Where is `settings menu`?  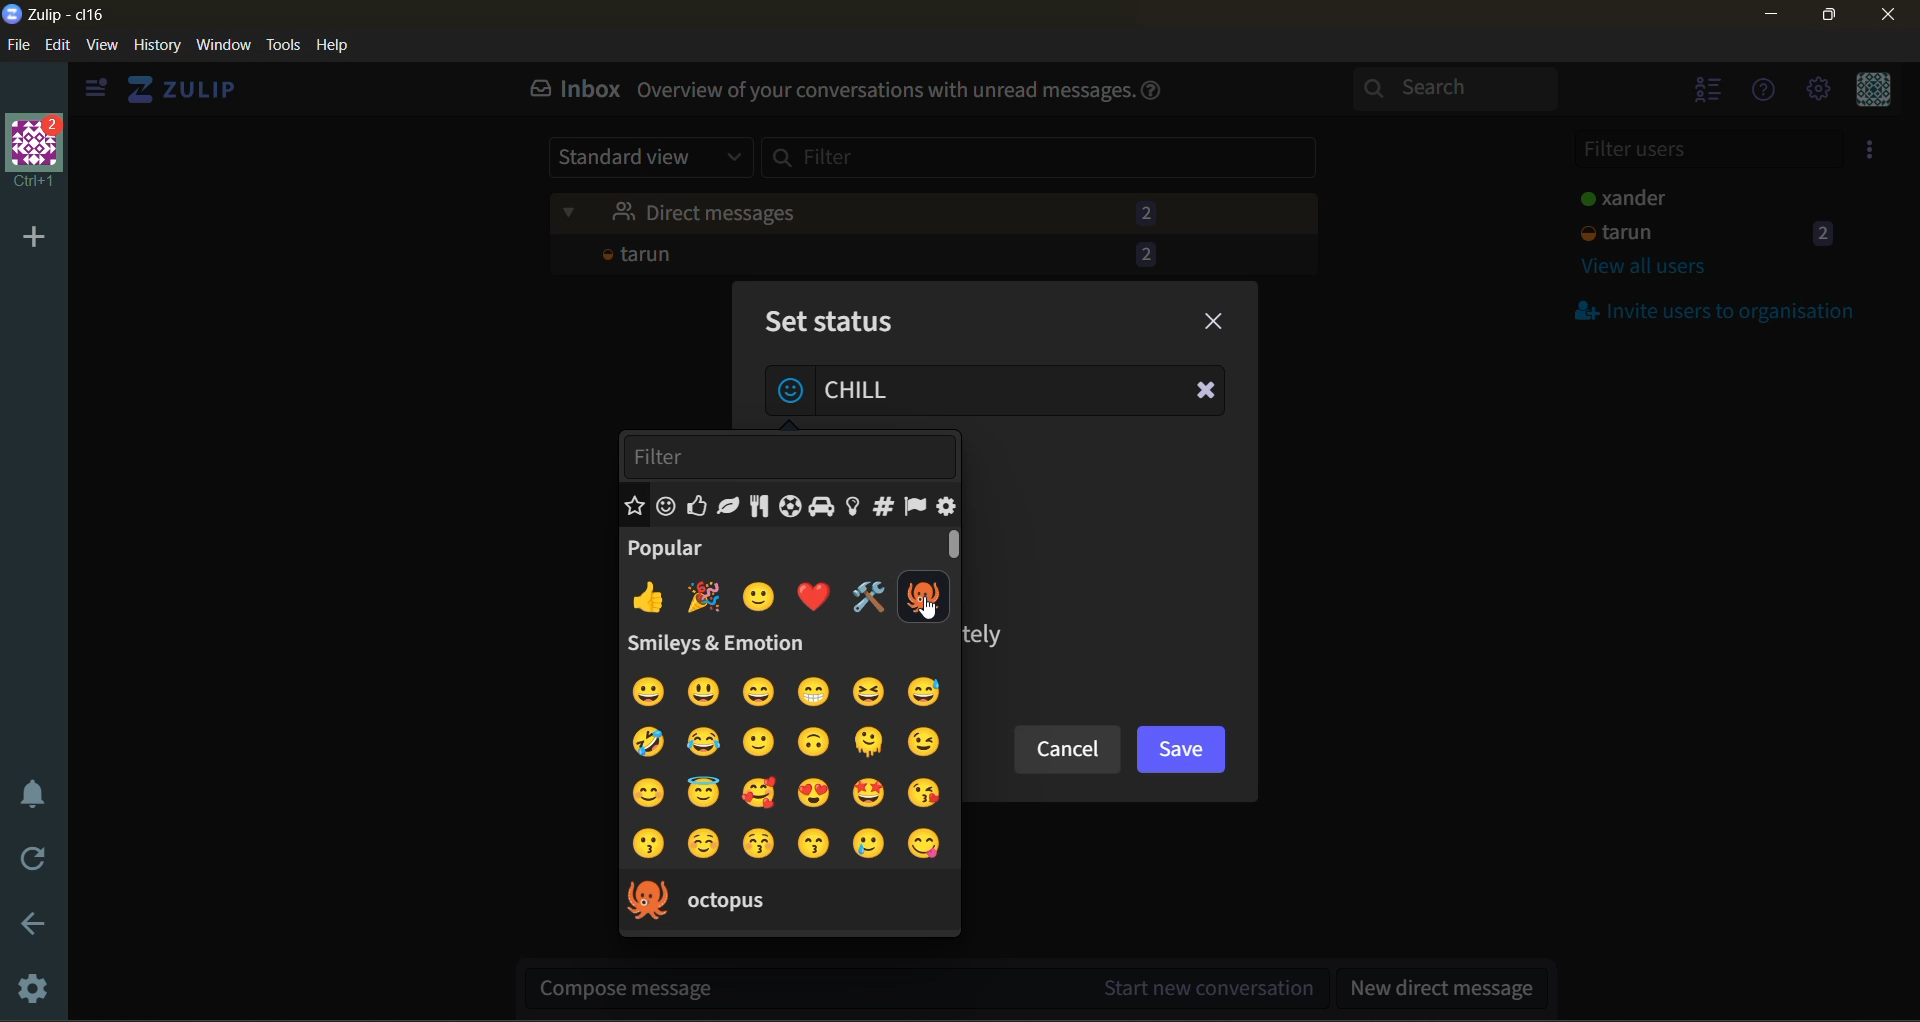 settings menu is located at coordinates (1822, 92).